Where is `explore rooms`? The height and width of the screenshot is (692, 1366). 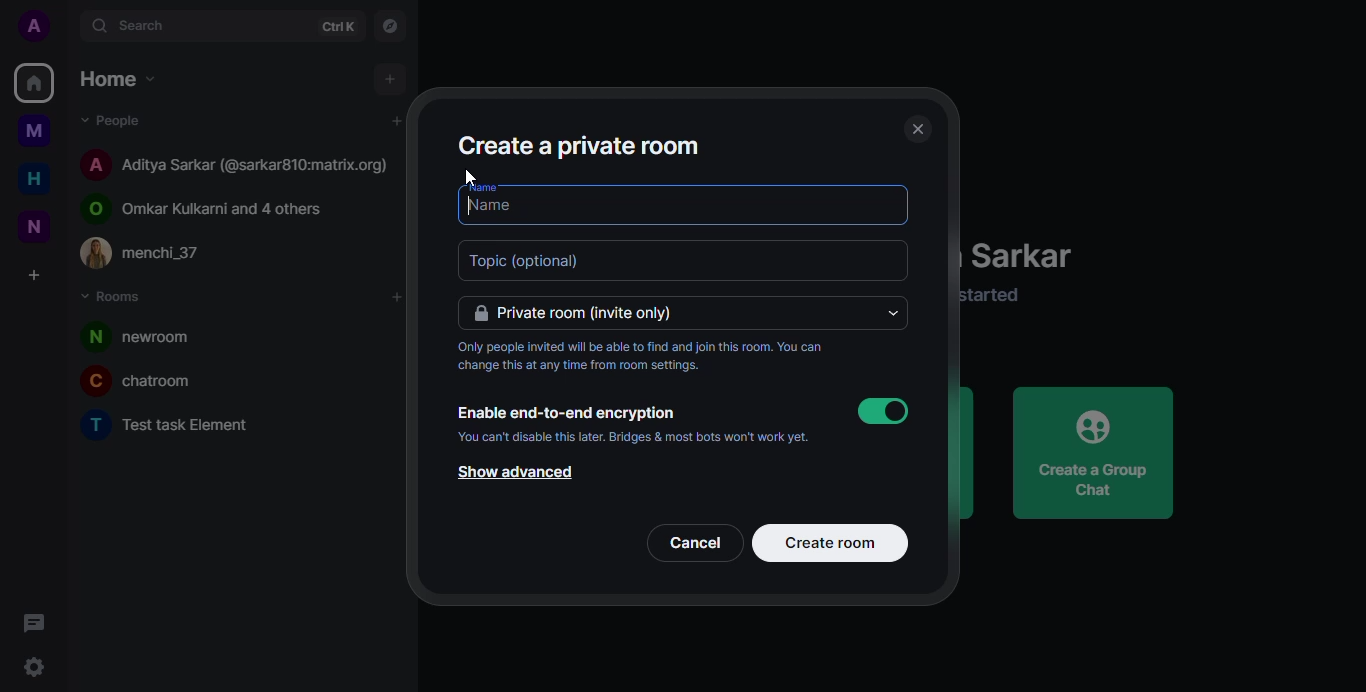
explore rooms is located at coordinates (389, 26).